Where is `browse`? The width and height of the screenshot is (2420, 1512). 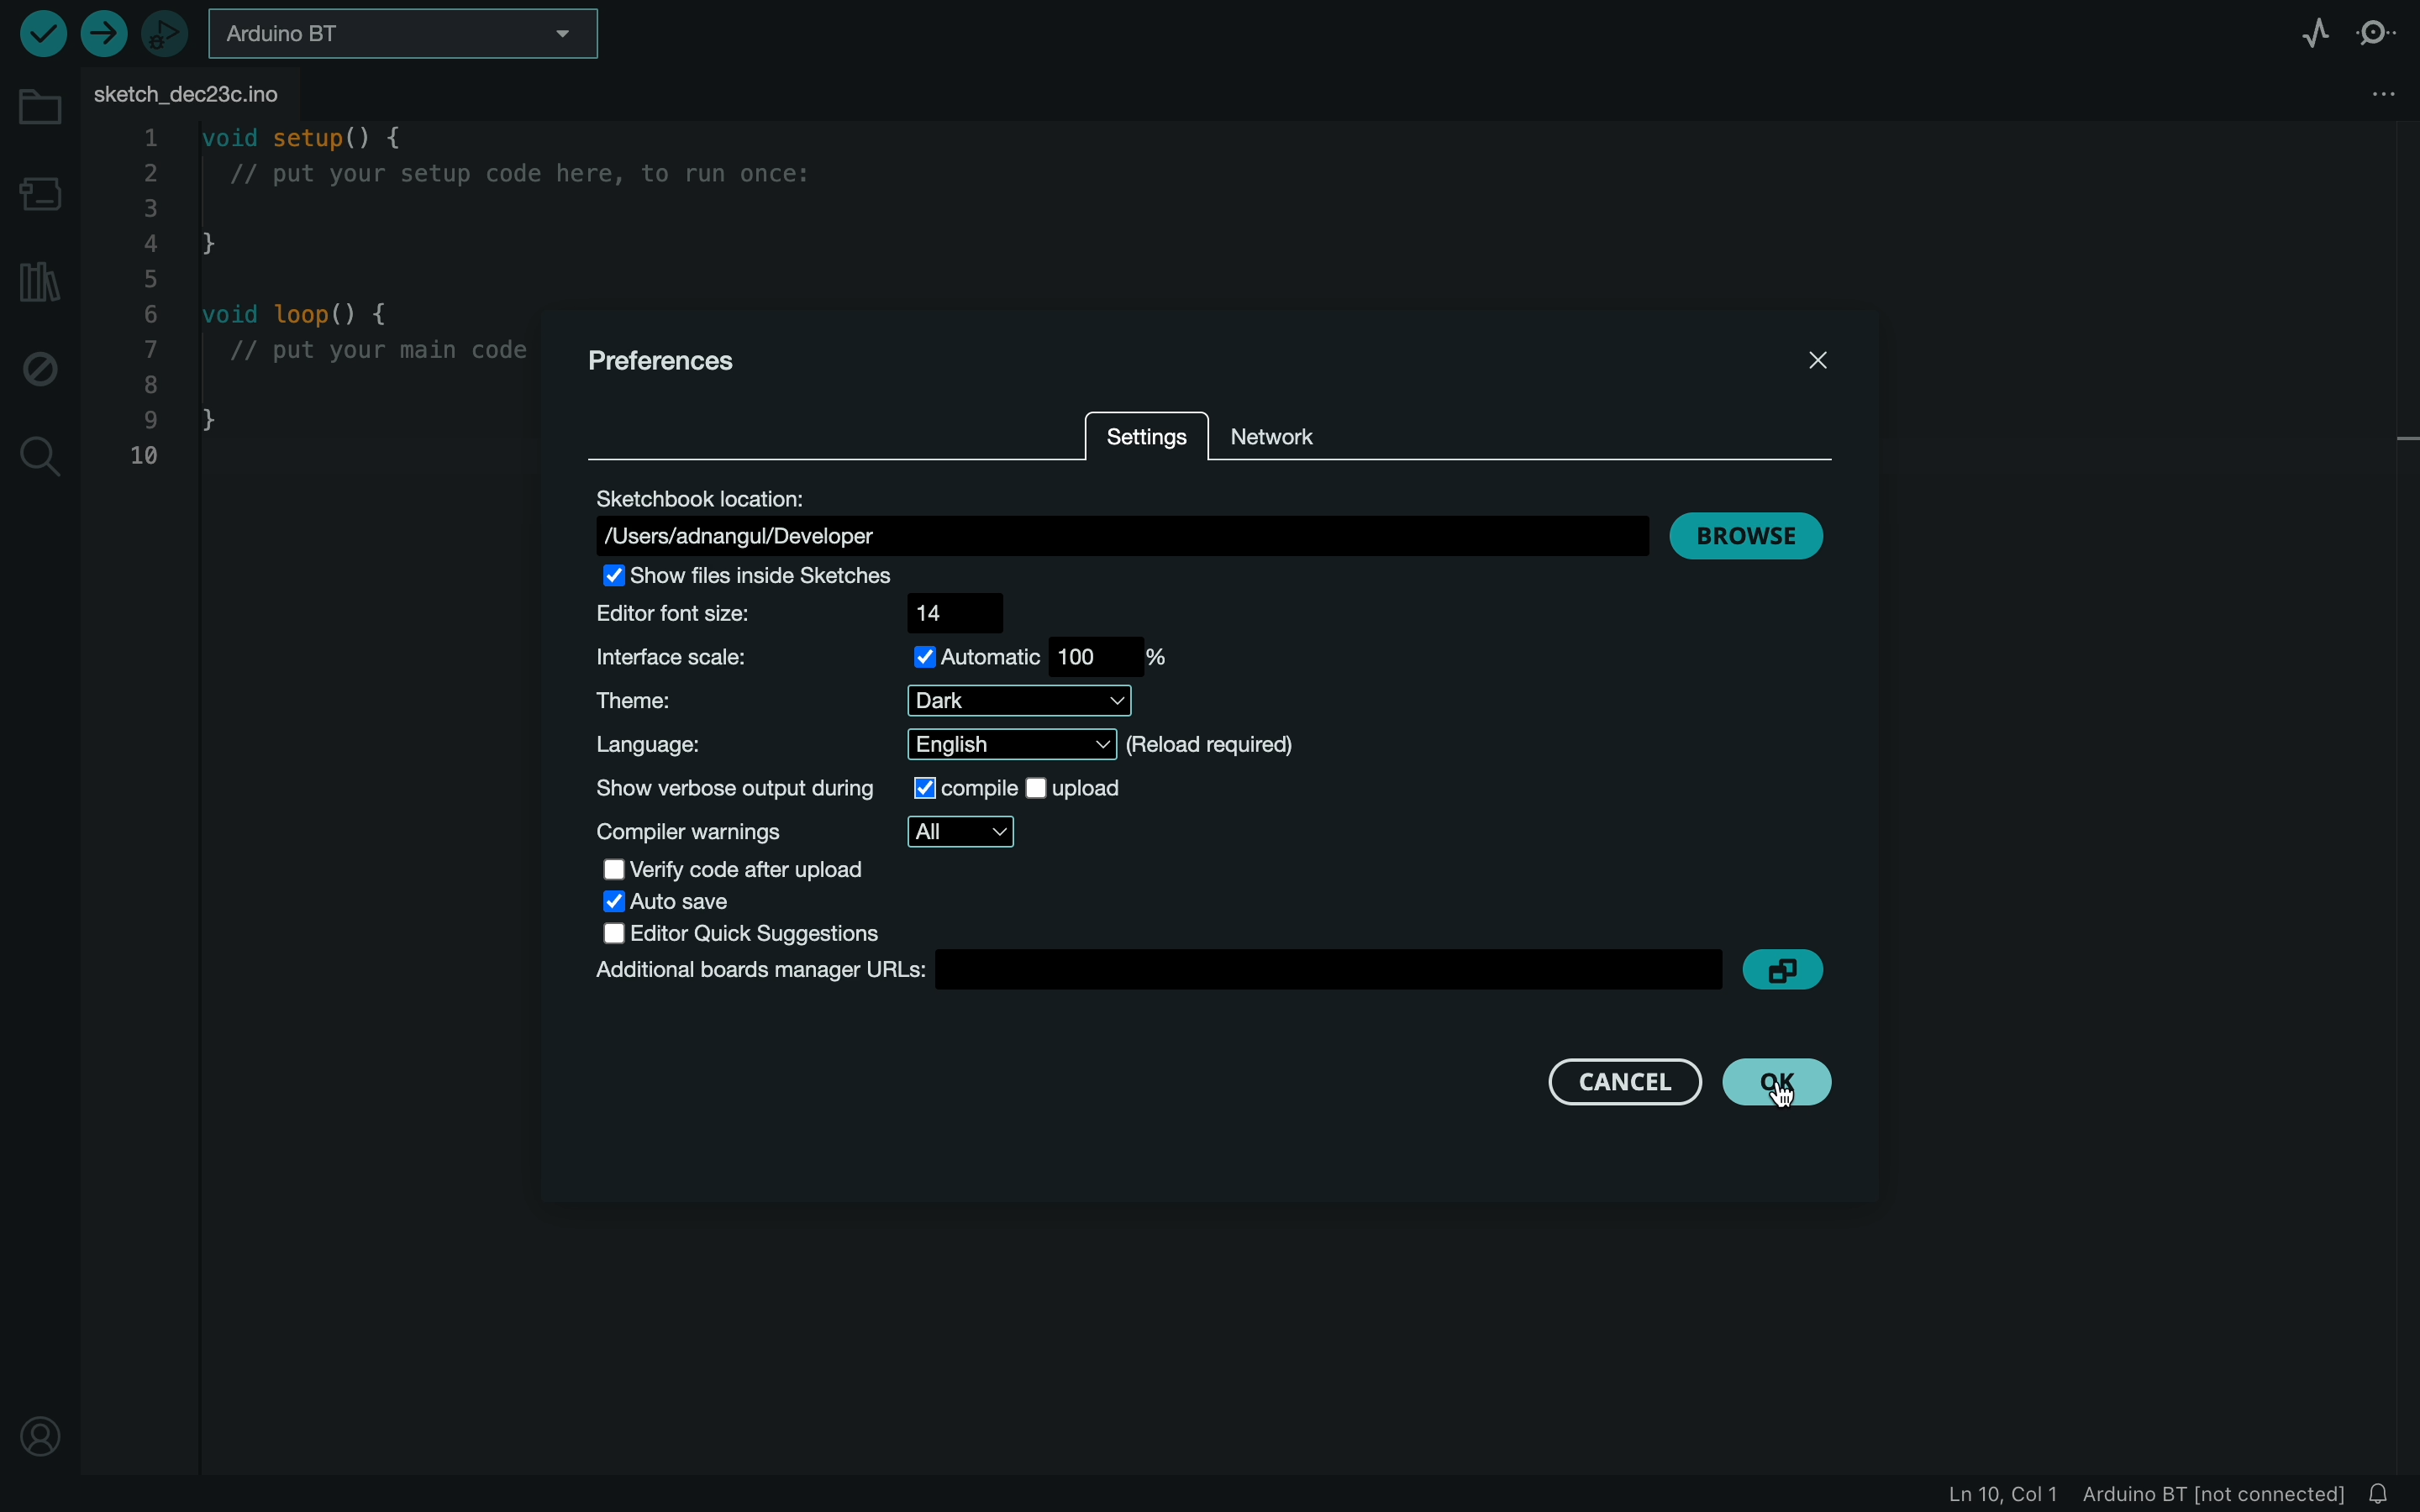 browse is located at coordinates (1750, 531).